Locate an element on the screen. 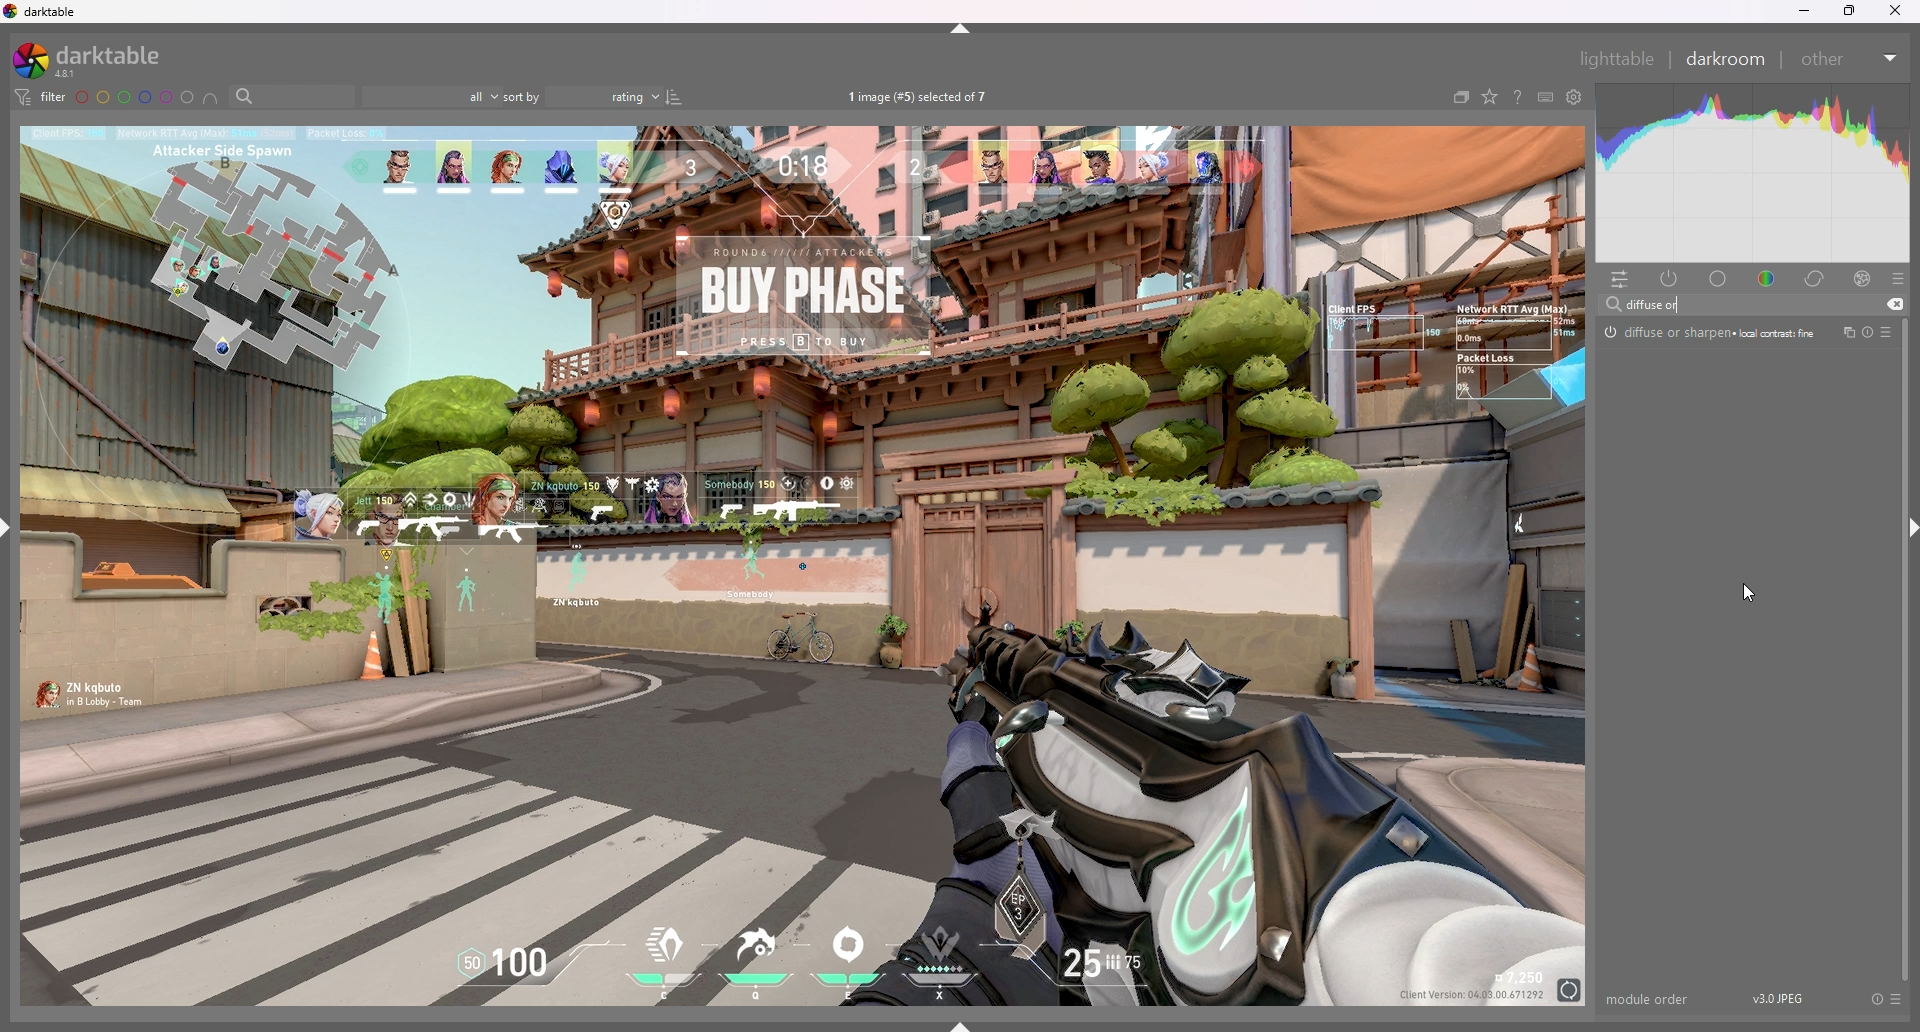  cut input is located at coordinates (1895, 304).